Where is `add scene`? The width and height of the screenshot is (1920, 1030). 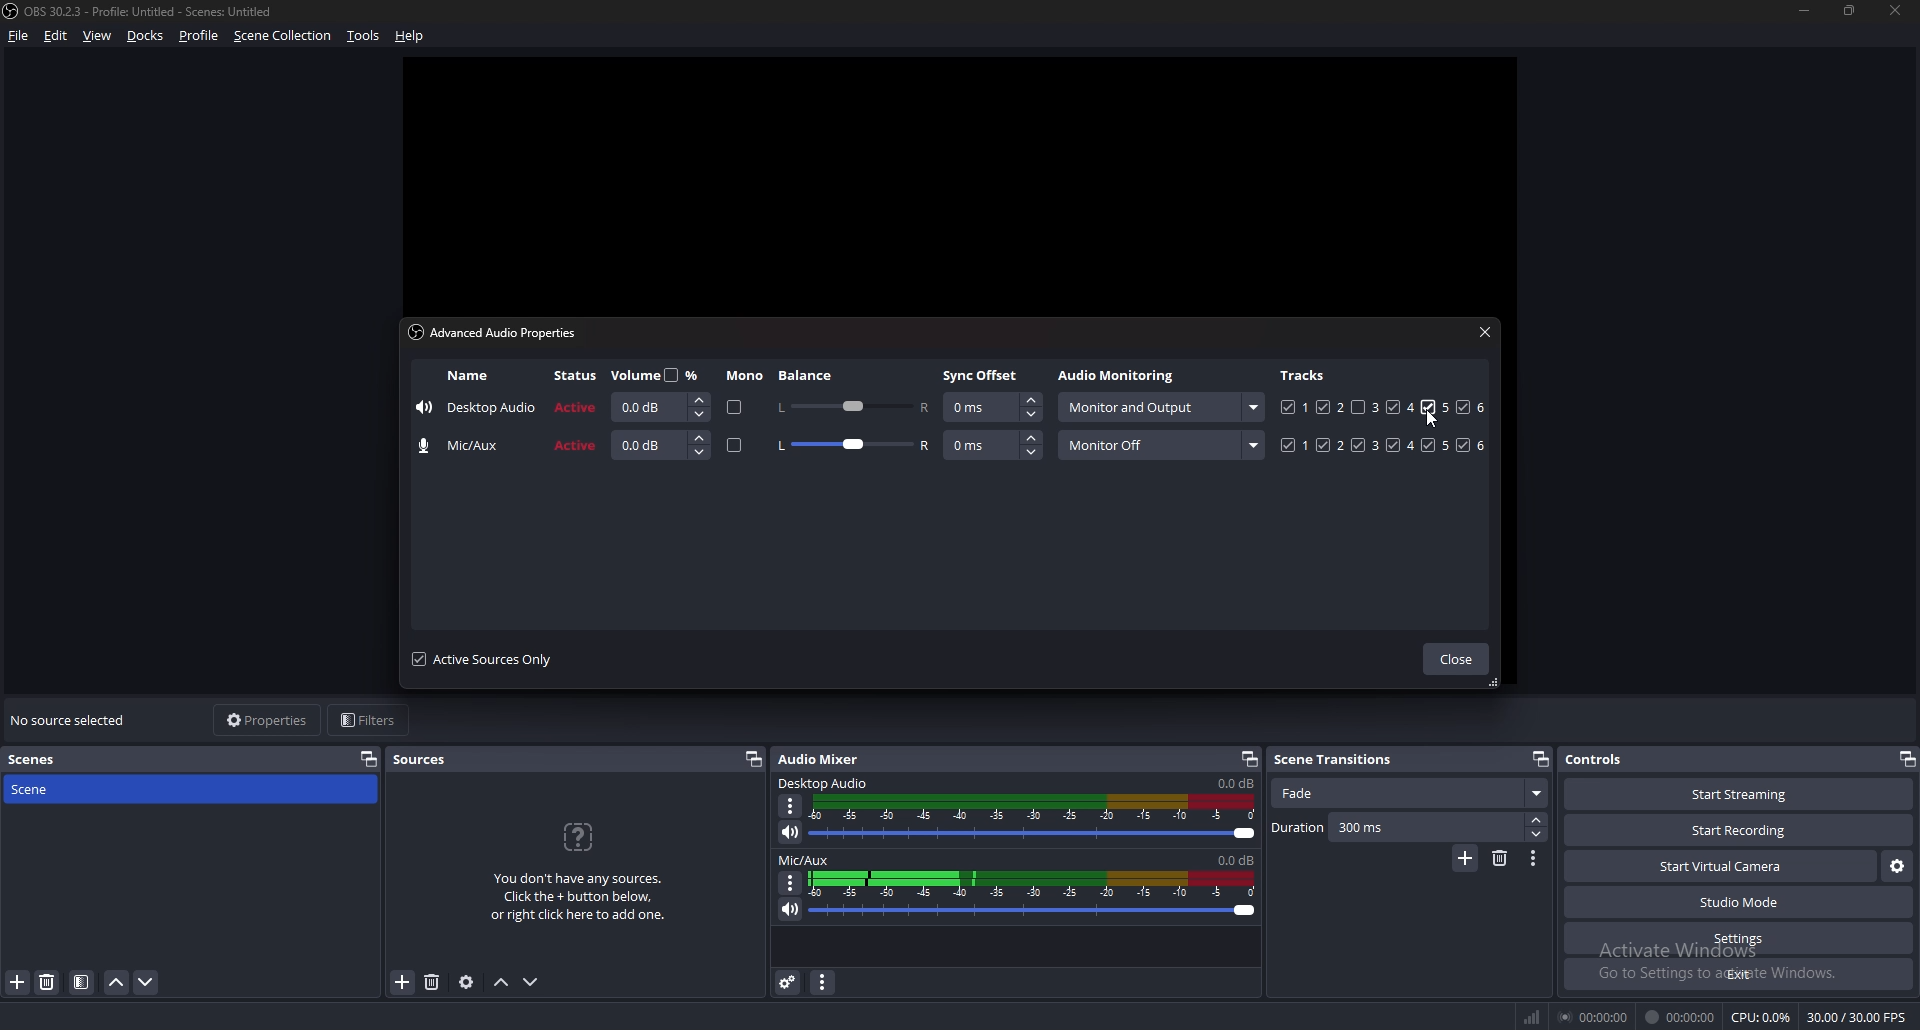 add scene is located at coordinates (18, 983).